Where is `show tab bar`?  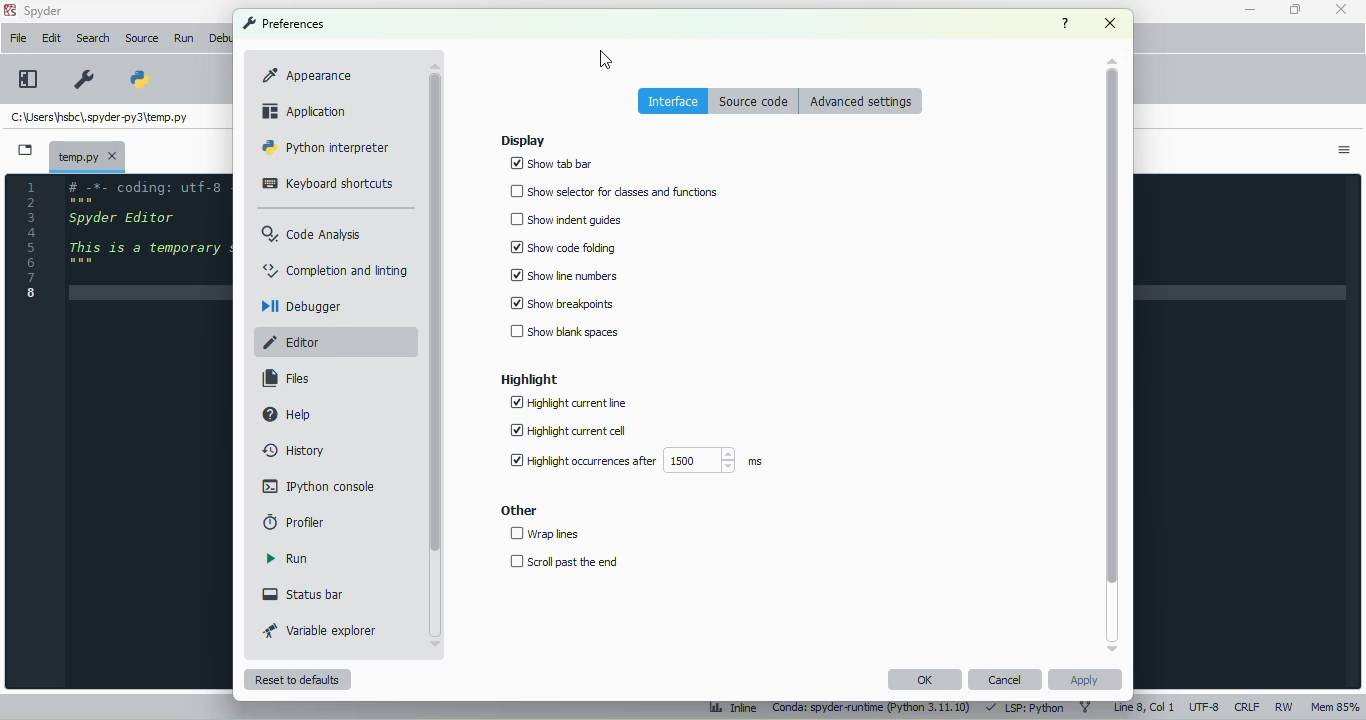 show tab bar is located at coordinates (552, 164).